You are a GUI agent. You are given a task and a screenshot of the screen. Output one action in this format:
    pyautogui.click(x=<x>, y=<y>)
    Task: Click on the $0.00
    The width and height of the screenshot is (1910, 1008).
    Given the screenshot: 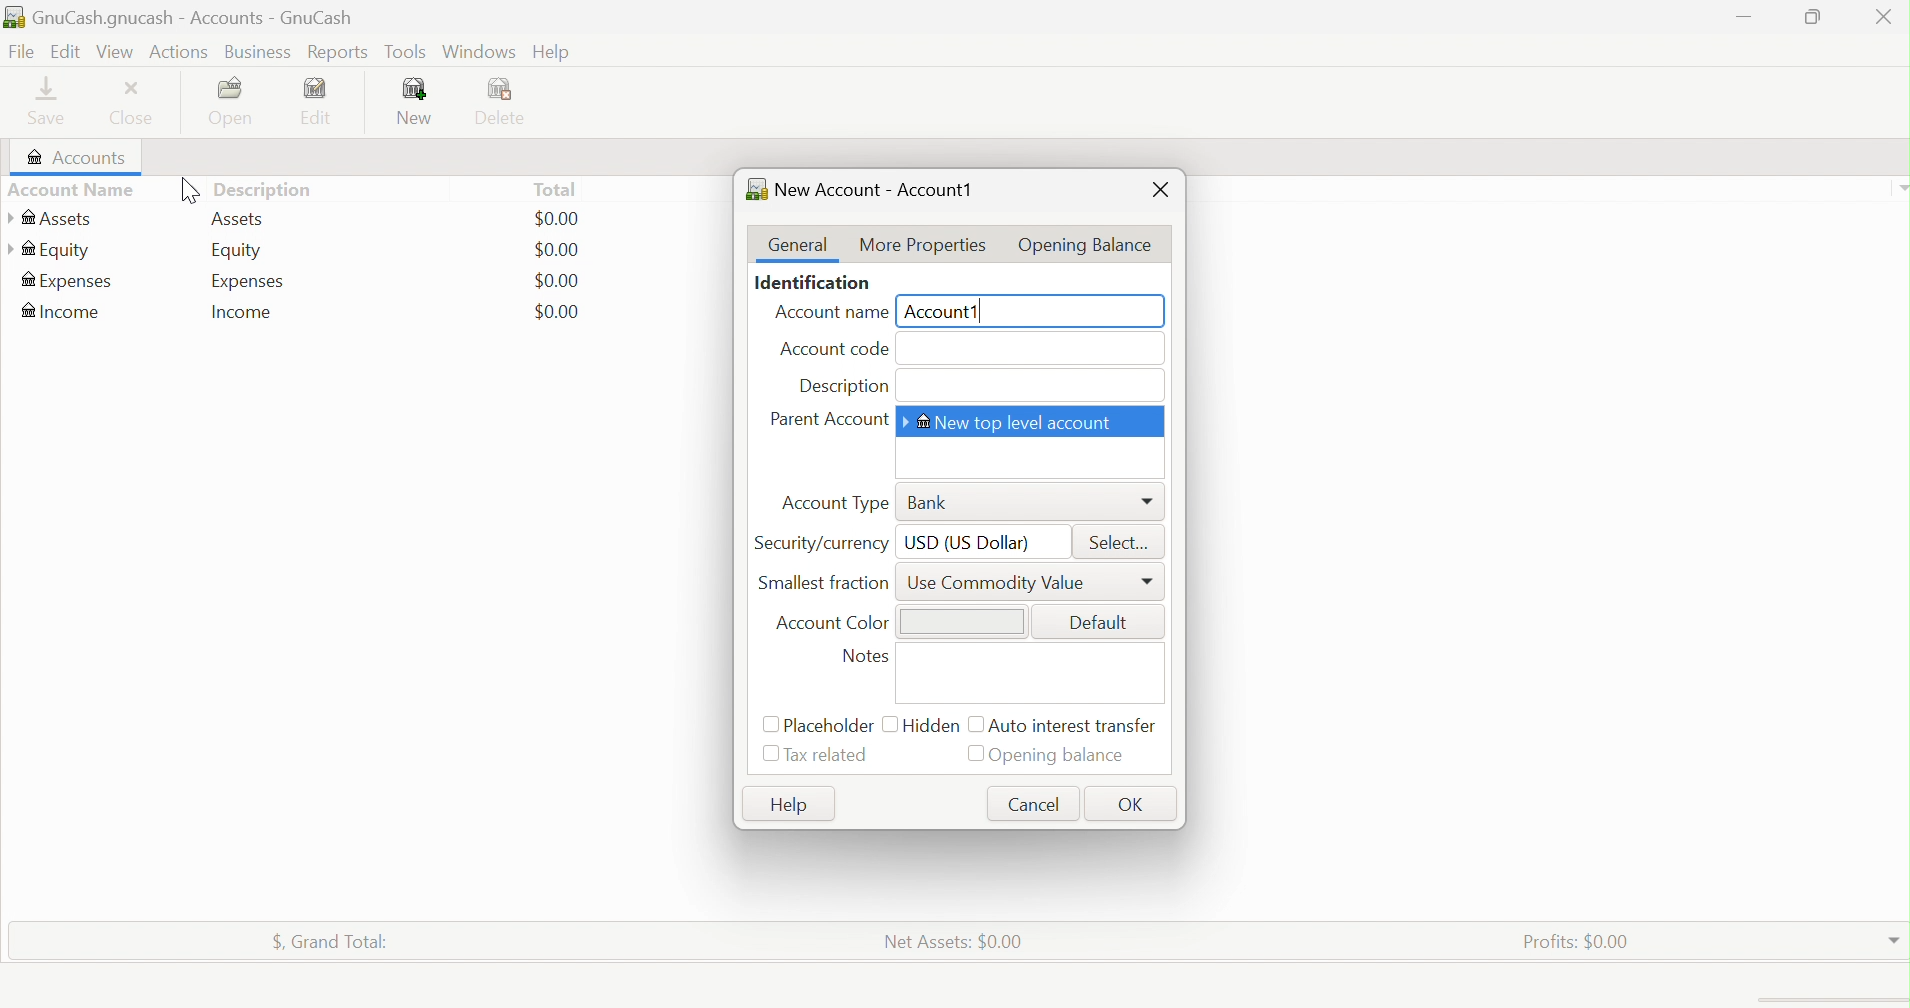 What is the action you would take?
    pyautogui.click(x=557, y=280)
    